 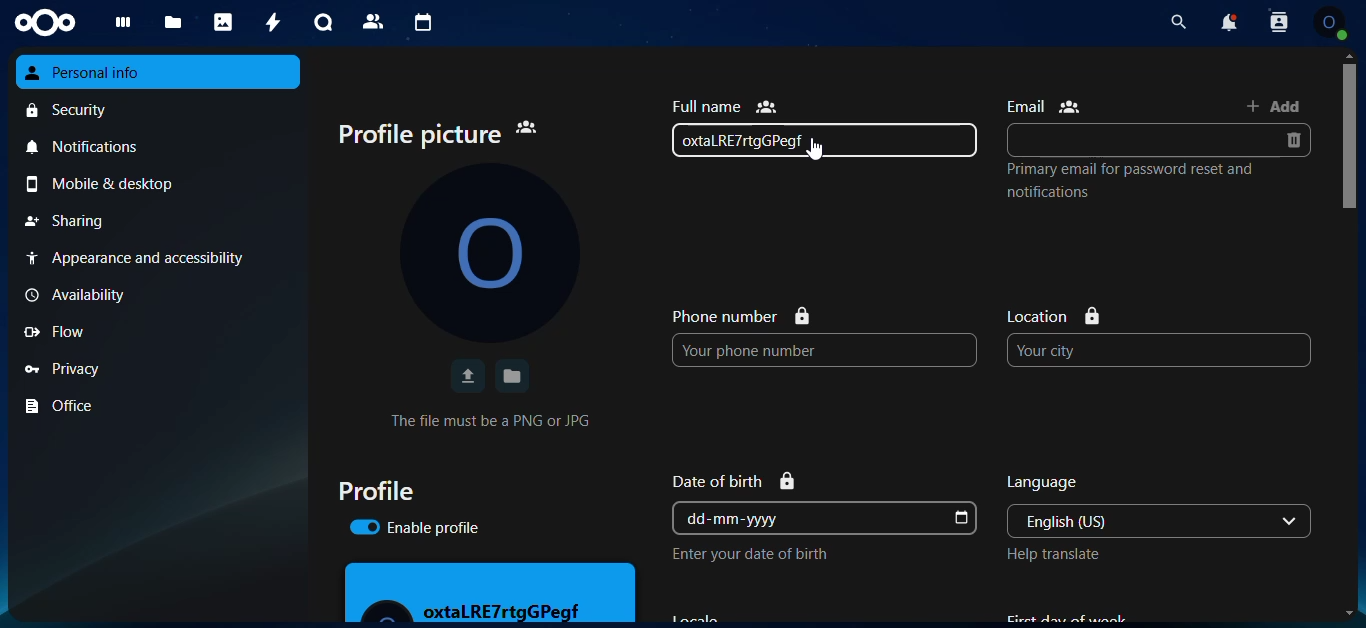 I want to click on talk, so click(x=320, y=23).